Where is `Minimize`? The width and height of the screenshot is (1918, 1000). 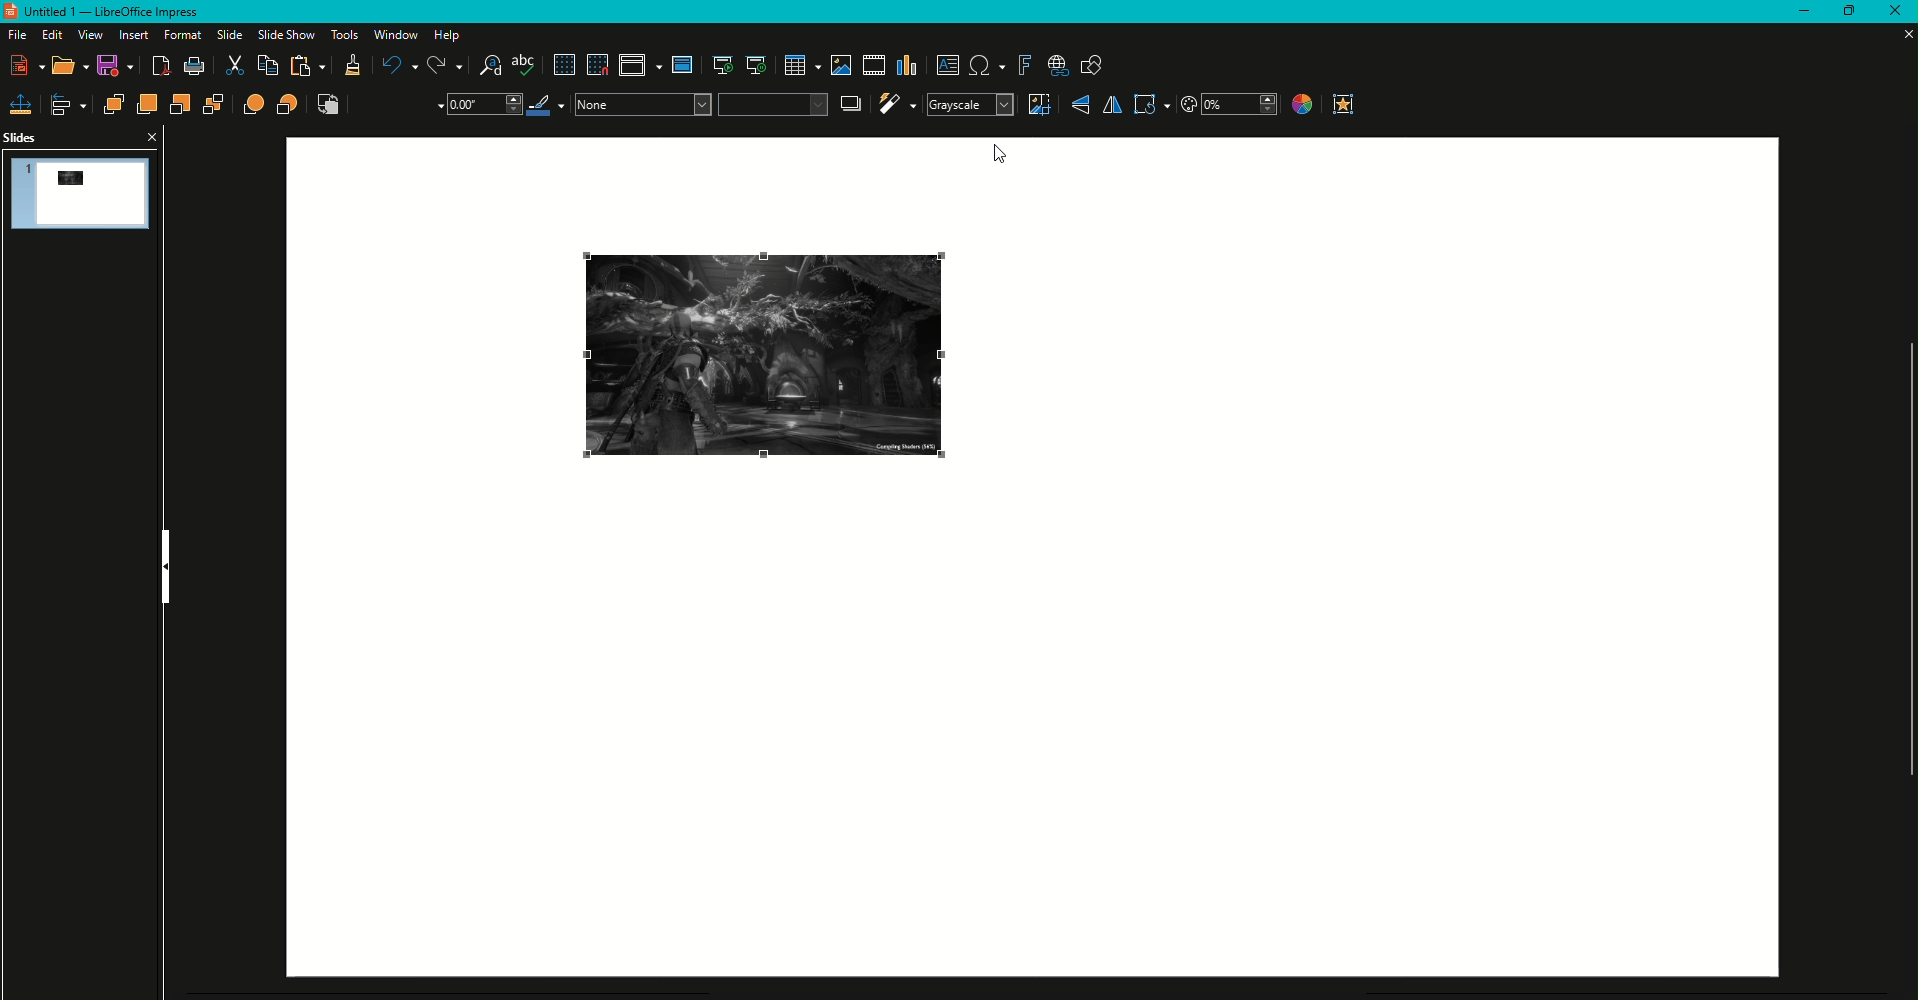
Minimize is located at coordinates (1795, 12).